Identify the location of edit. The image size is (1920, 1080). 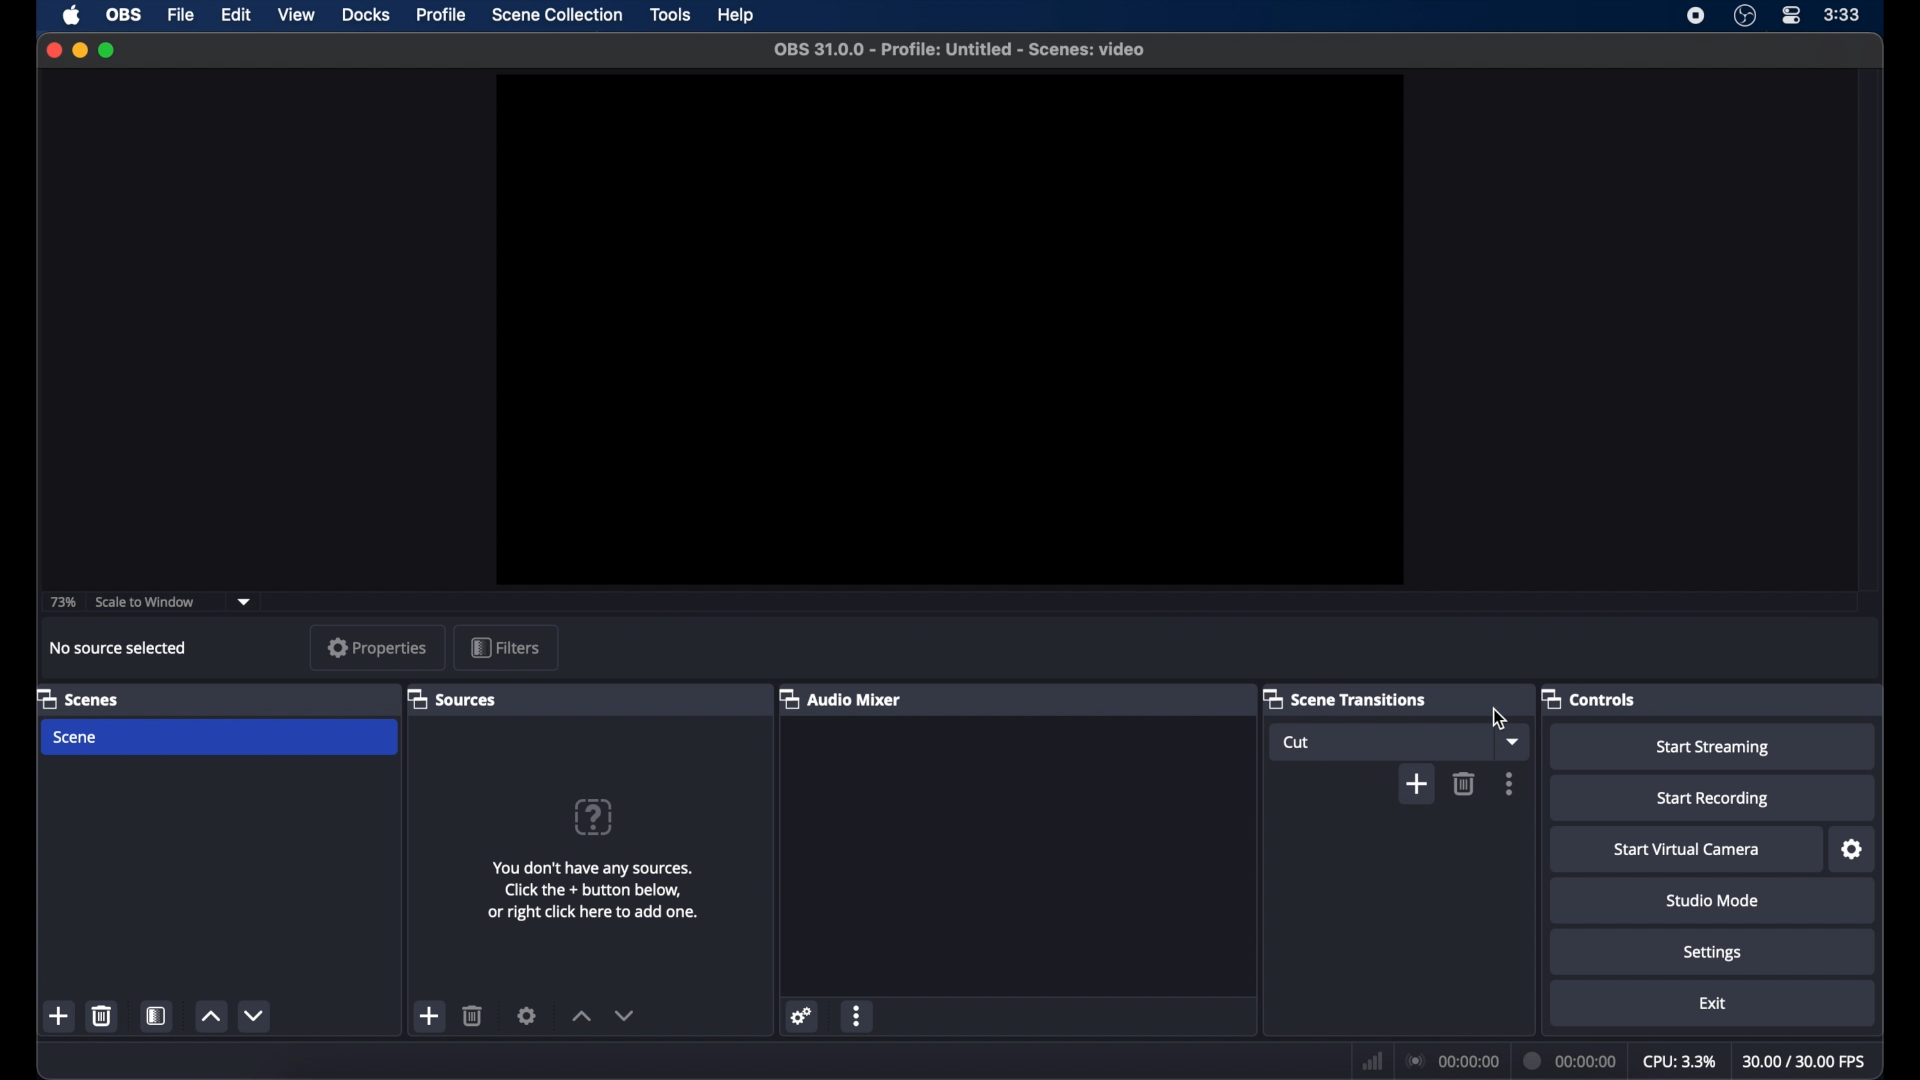
(238, 14).